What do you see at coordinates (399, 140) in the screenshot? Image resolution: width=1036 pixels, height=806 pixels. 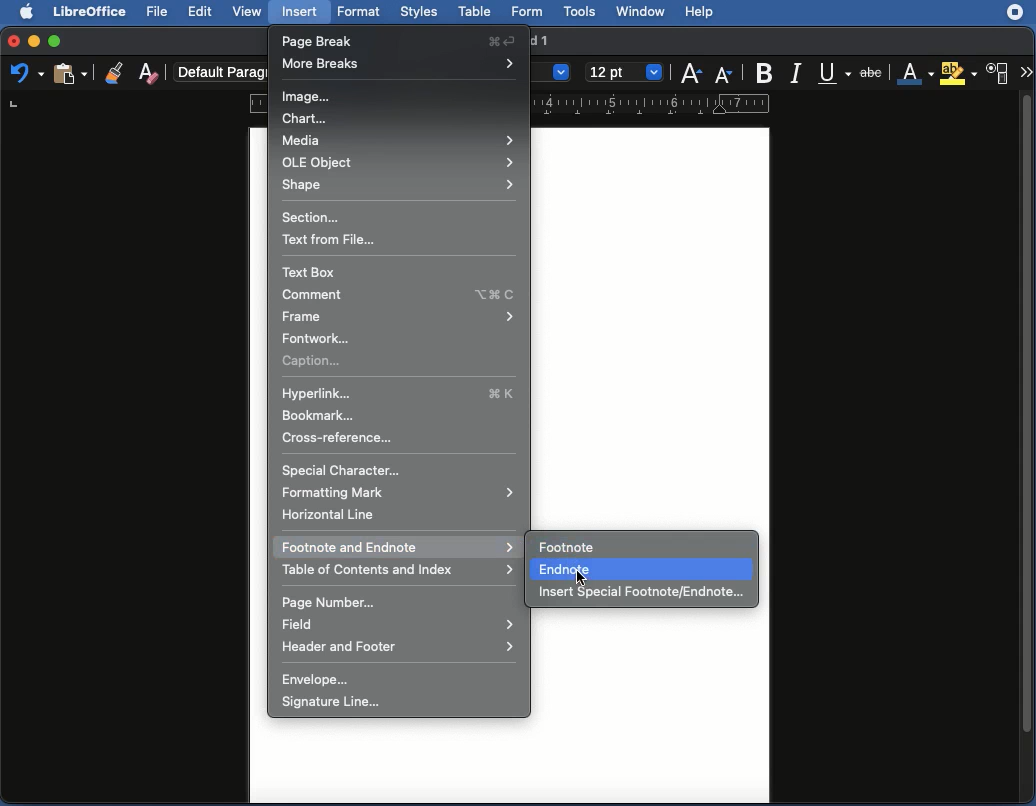 I see `Media` at bounding box center [399, 140].